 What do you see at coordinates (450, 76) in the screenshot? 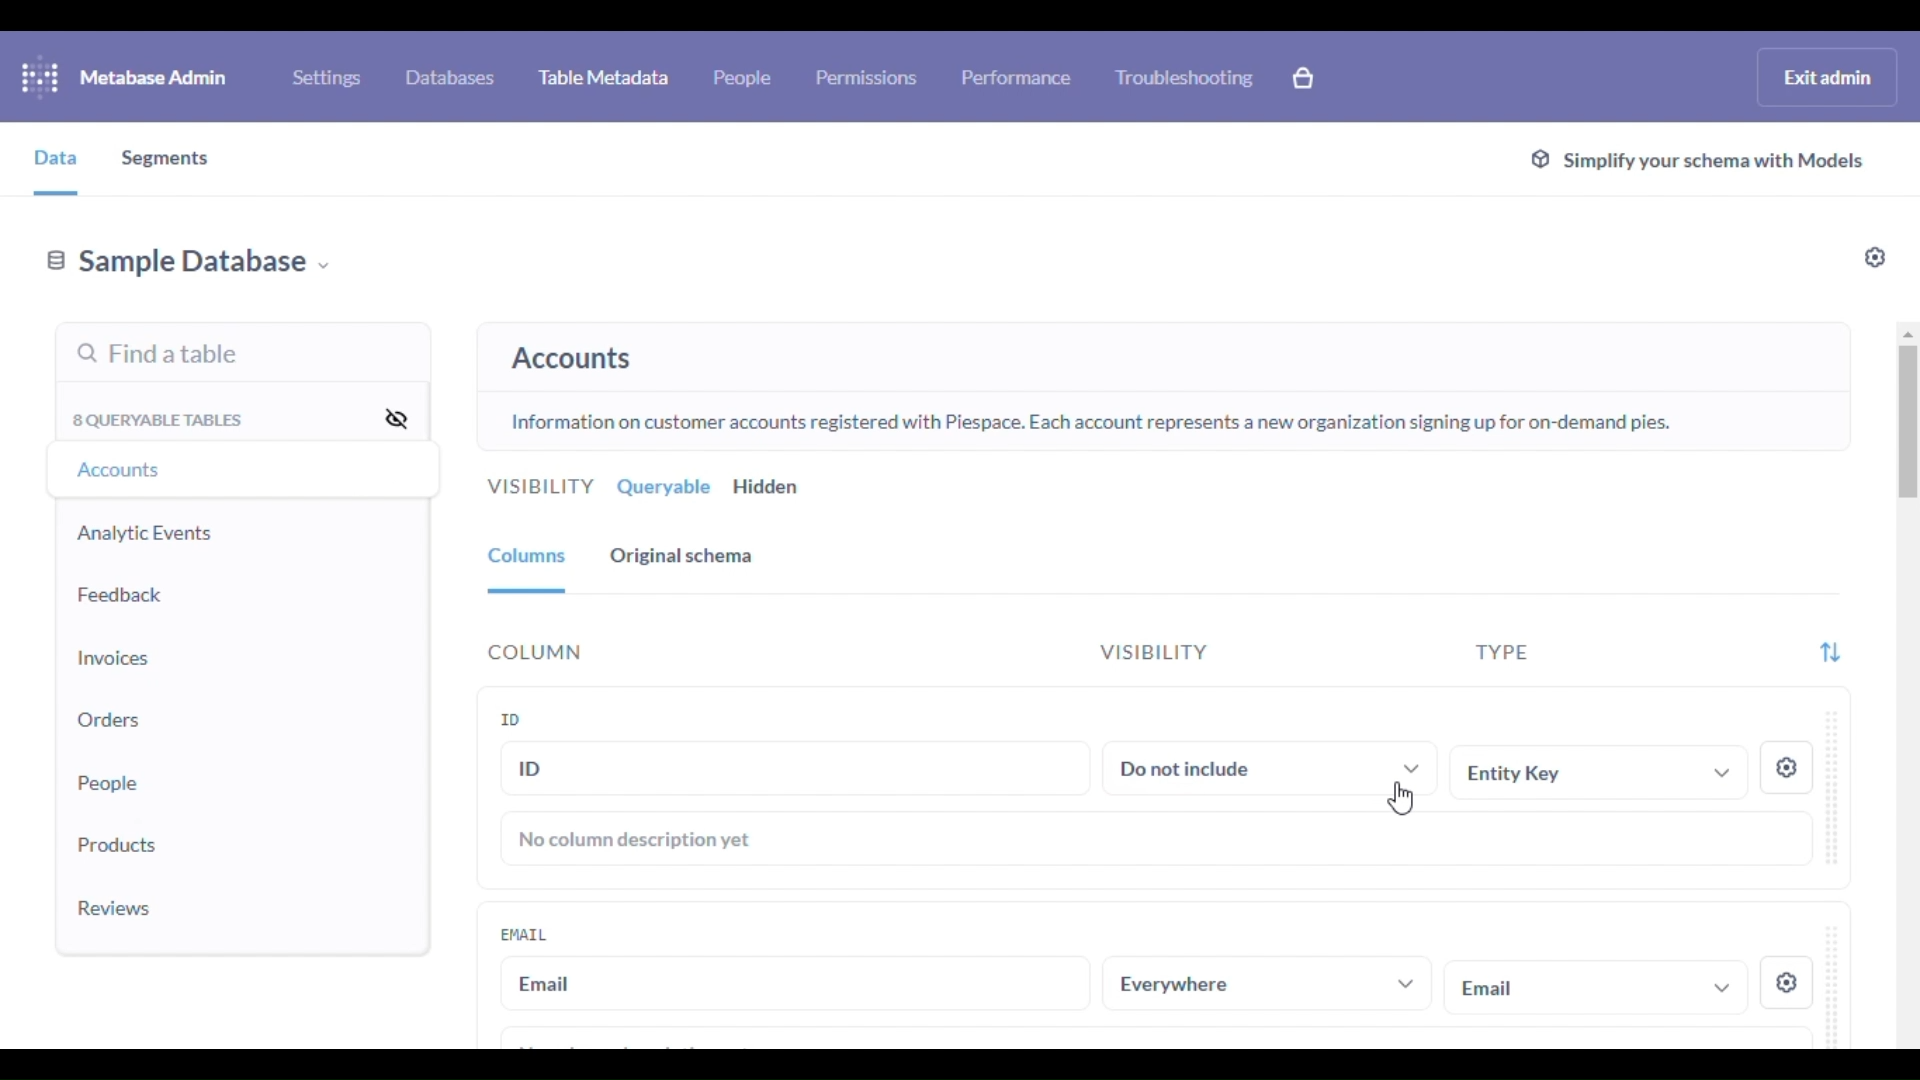
I see `databases` at bounding box center [450, 76].